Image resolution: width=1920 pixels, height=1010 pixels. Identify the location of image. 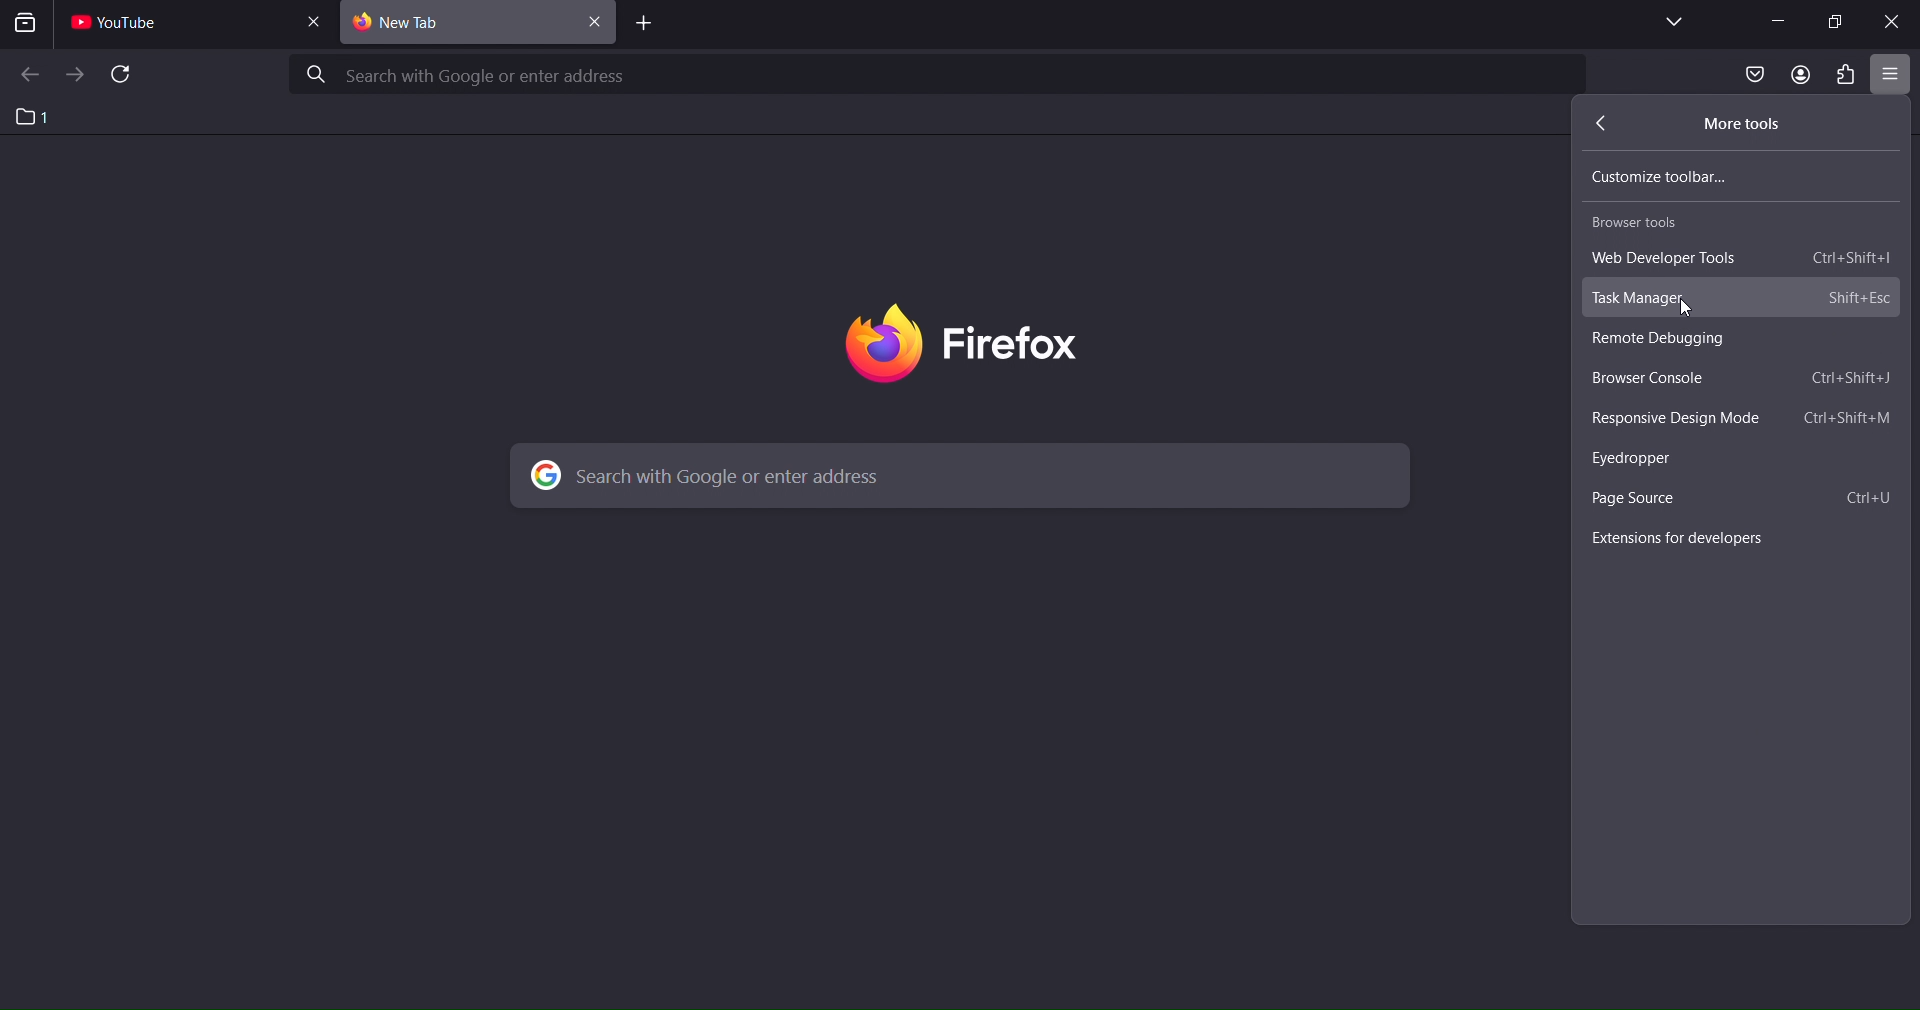
(1012, 343).